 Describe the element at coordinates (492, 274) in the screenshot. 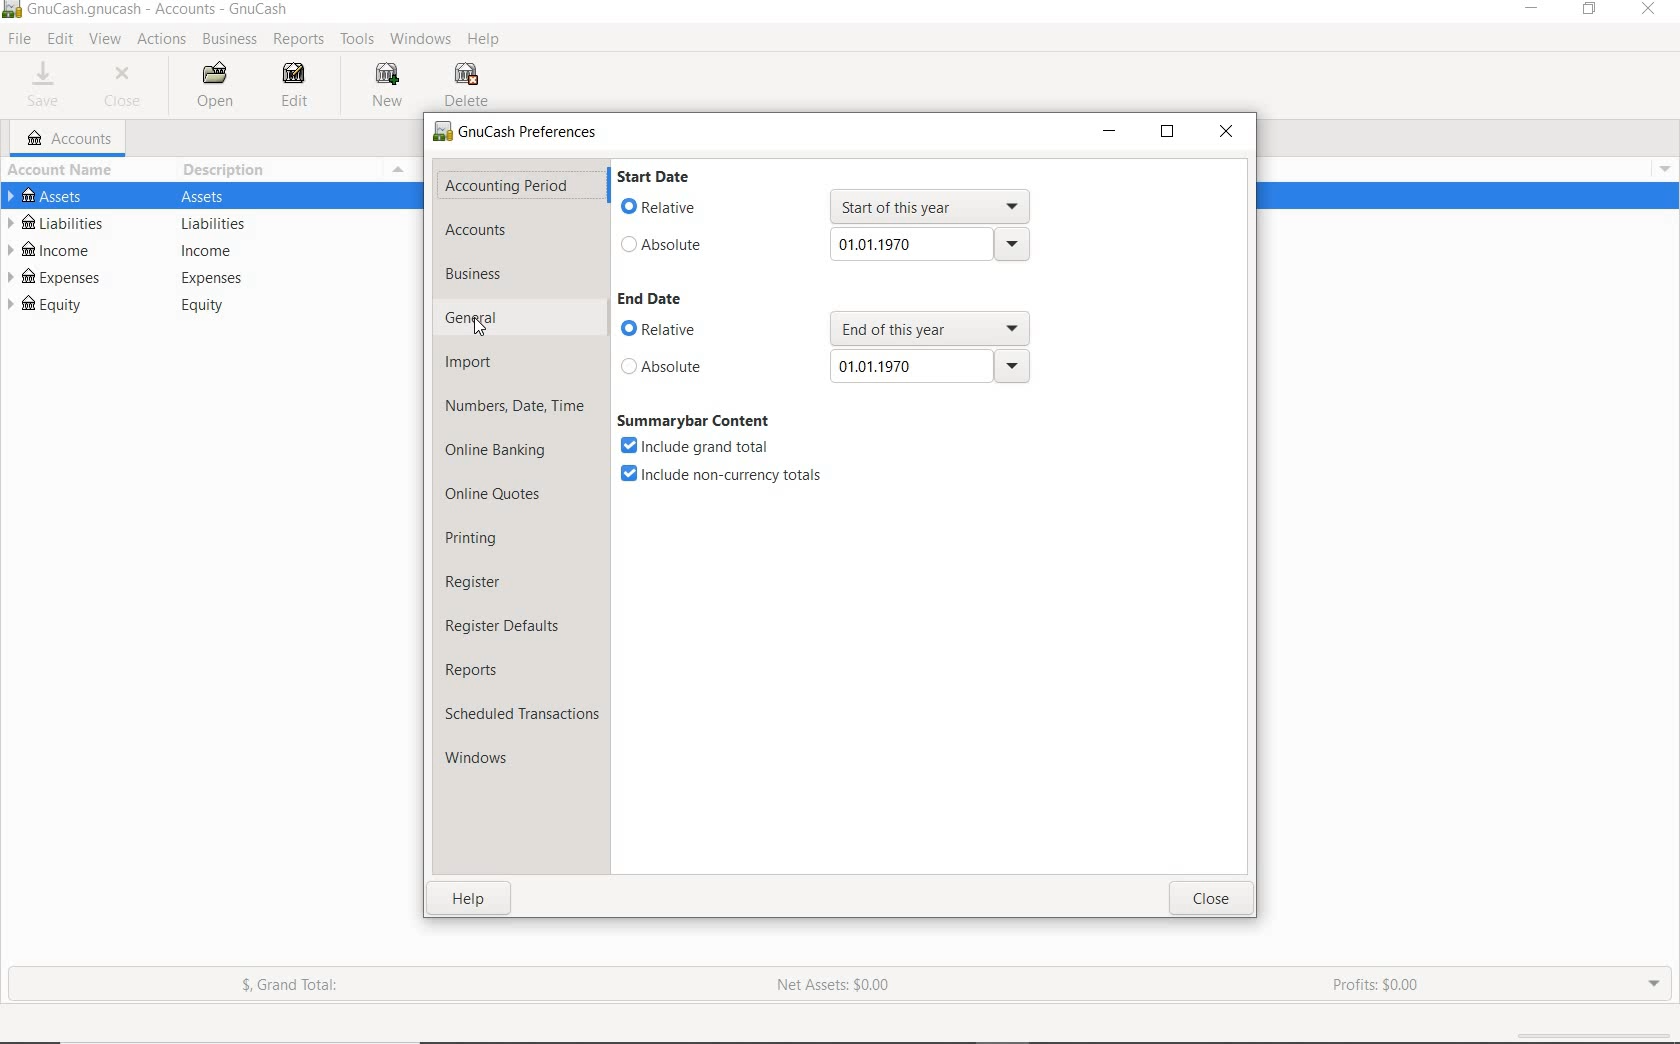

I see `BUSINESS` at that location.